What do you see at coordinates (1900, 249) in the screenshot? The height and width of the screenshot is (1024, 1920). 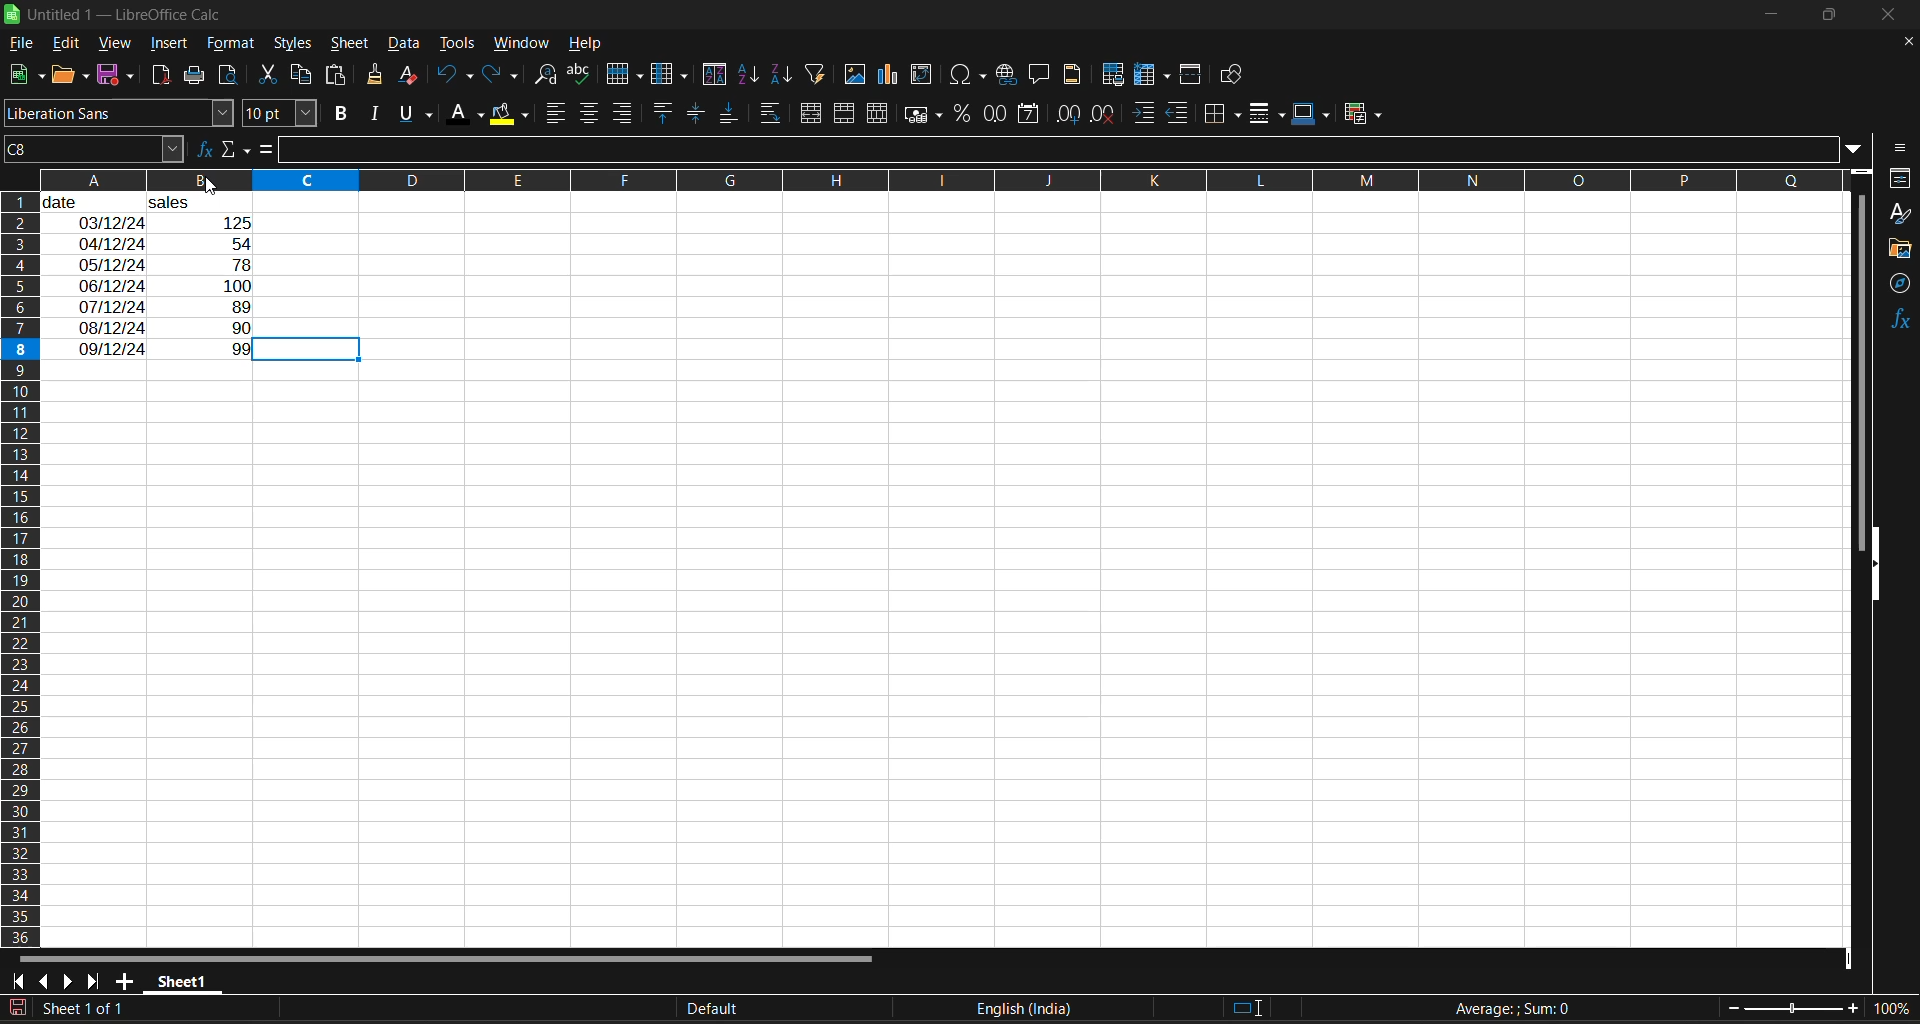 I see `gallery` at bounding box center [1900, 249].